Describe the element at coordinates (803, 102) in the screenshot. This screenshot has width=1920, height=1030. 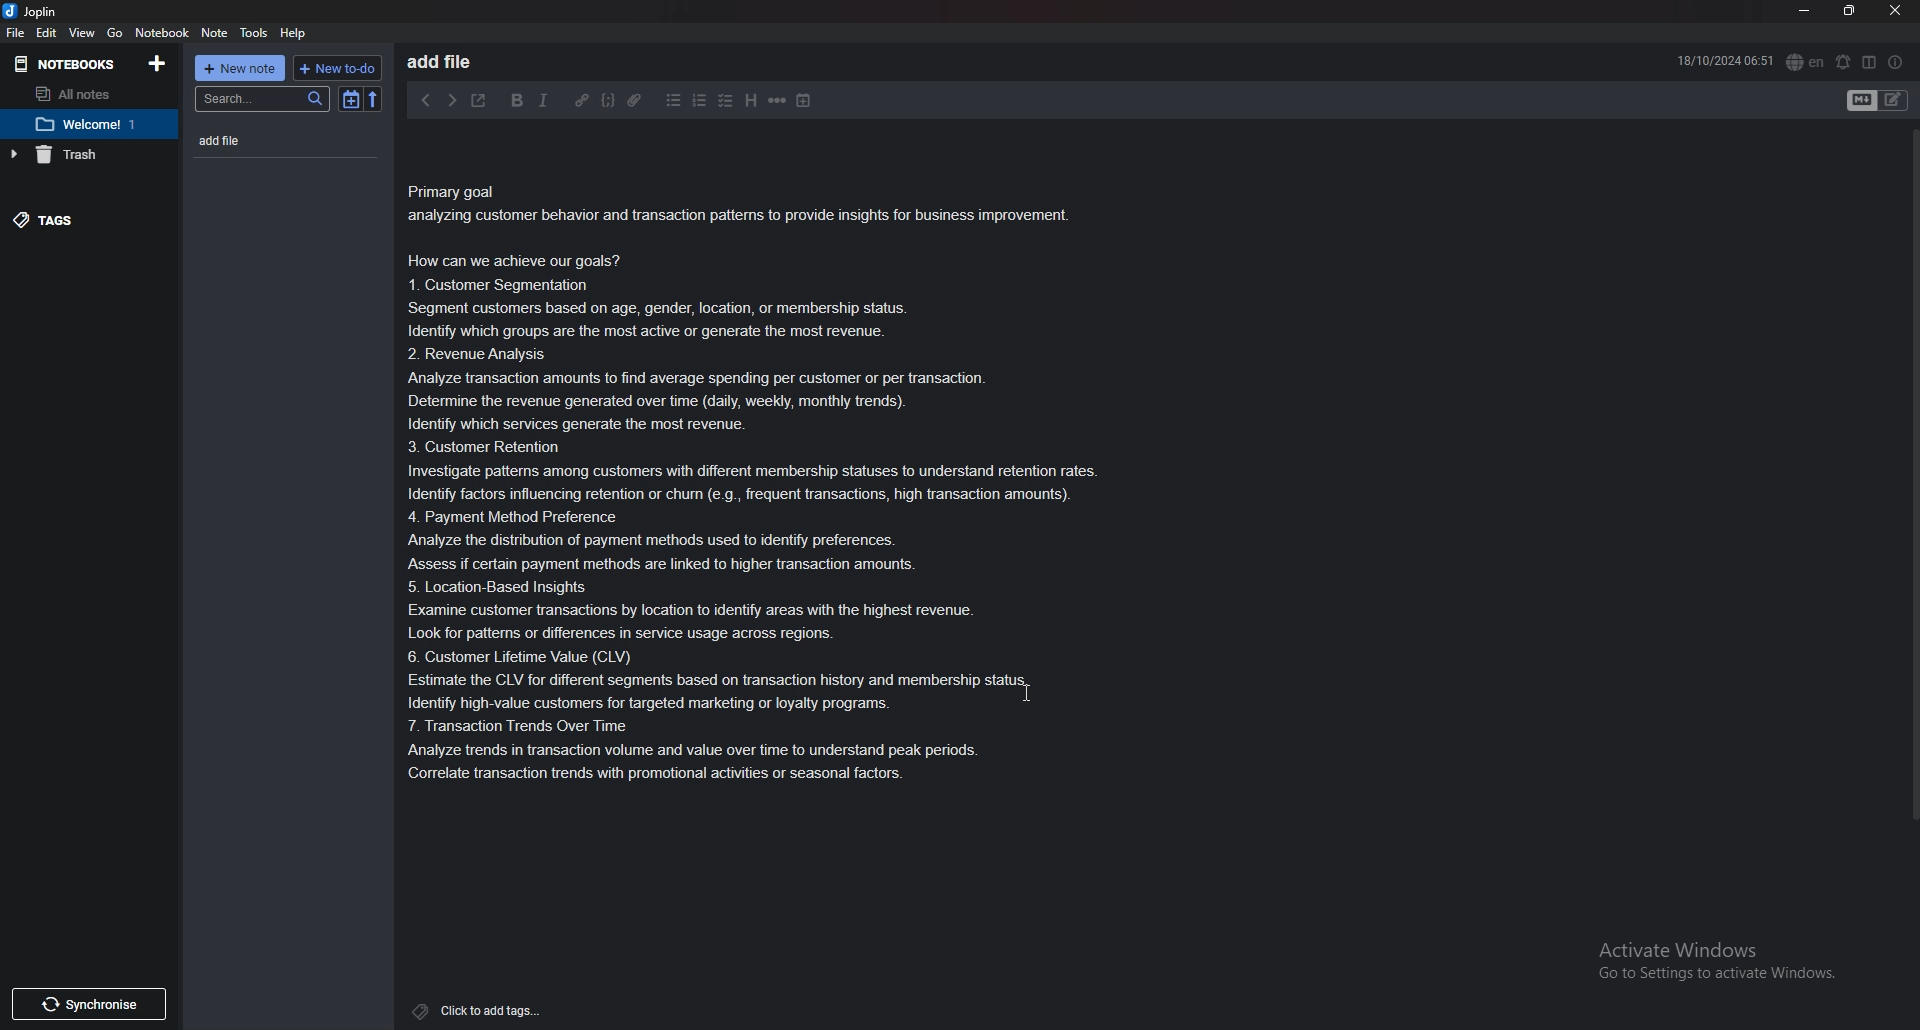
I see `Insert time` at that location.